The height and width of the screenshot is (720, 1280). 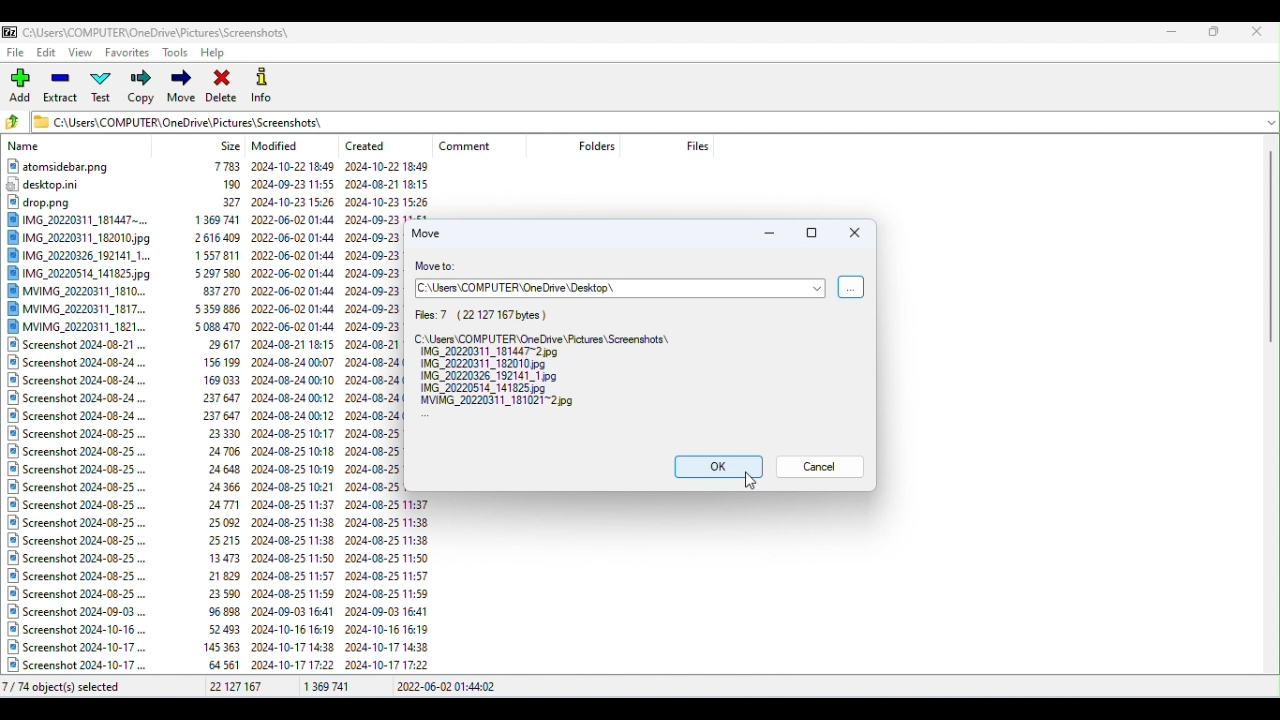 I want to click on Drop down menu, so click(x=1269, y=121).